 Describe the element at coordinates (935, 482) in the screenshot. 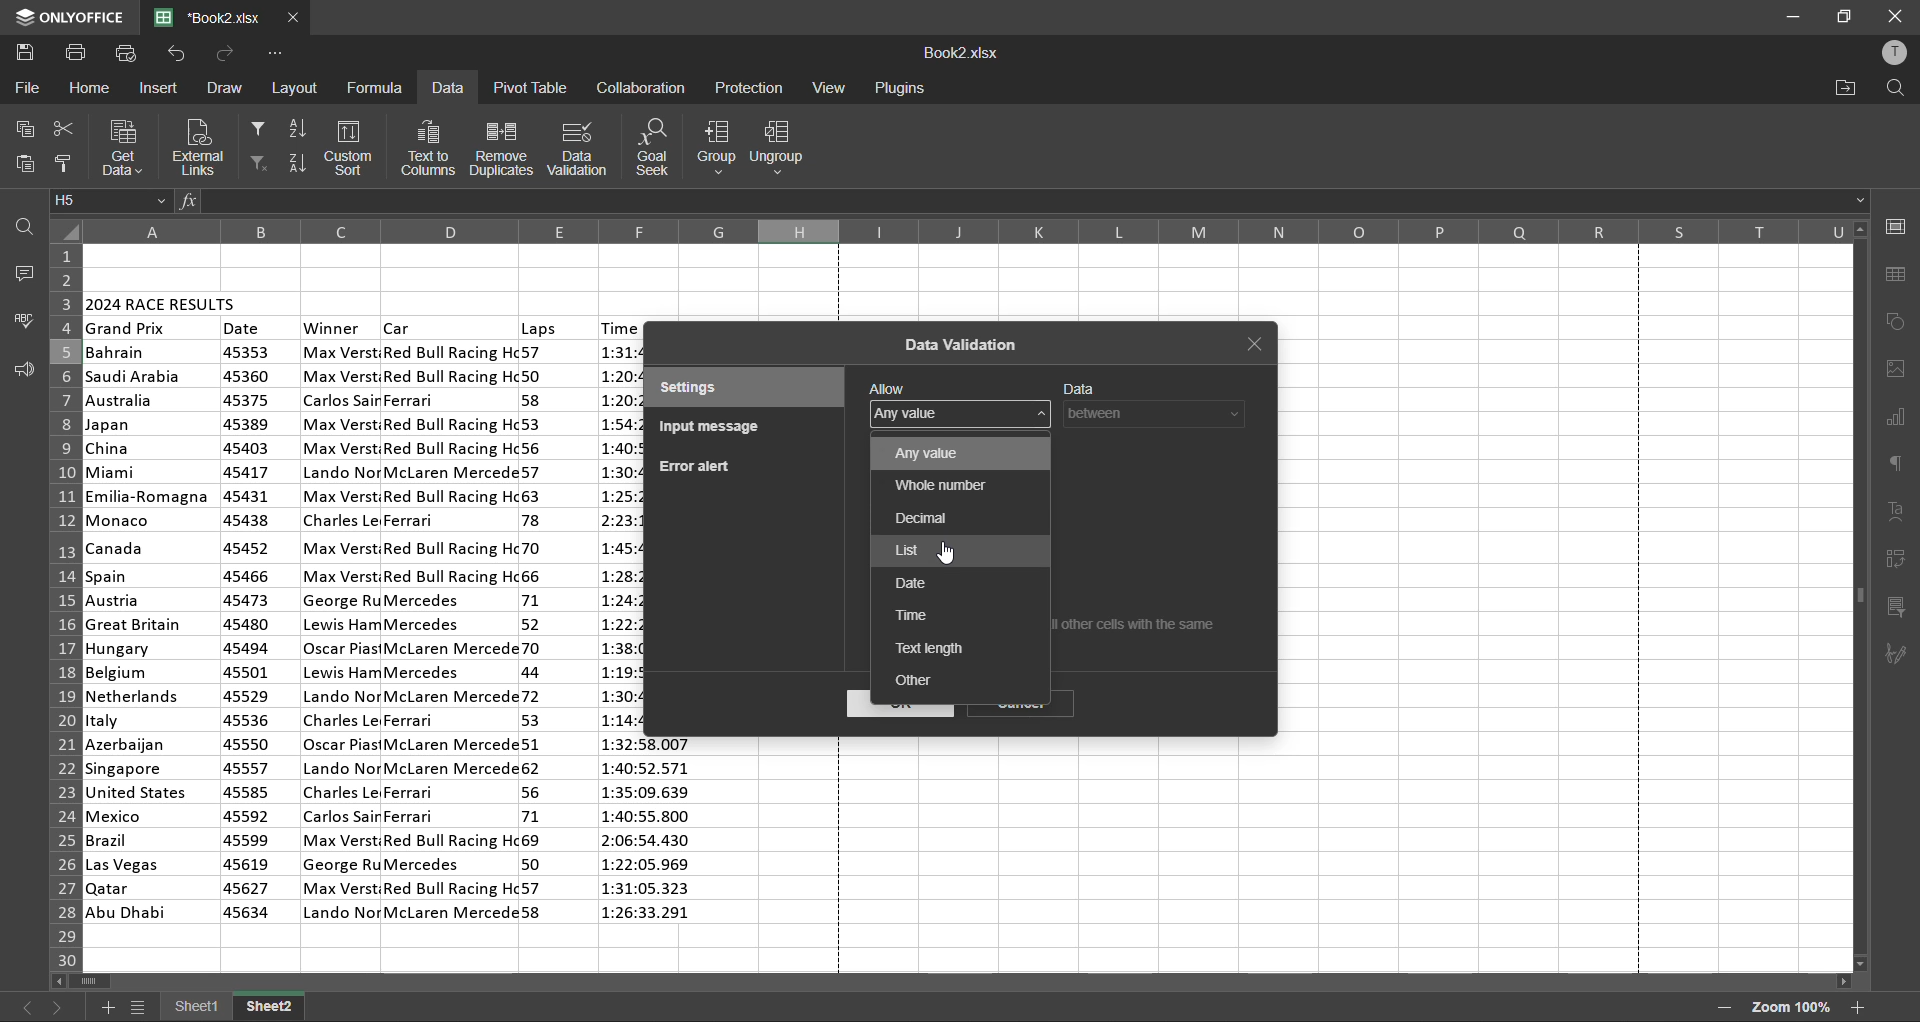

I see `whole number` at that location.